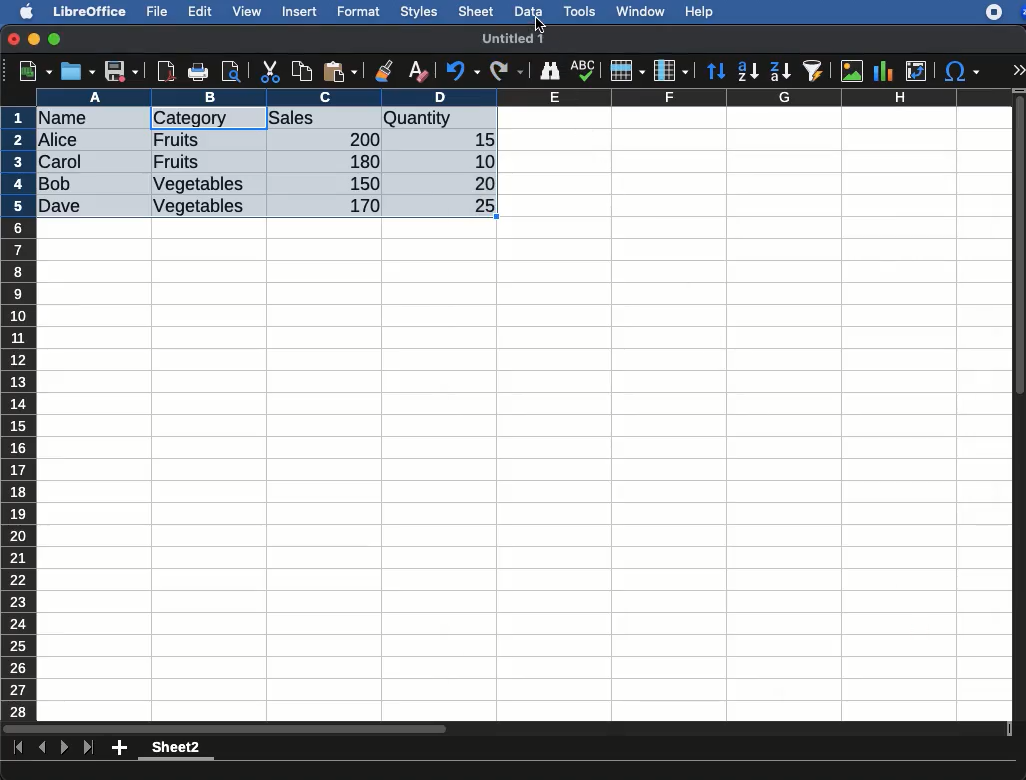  Describe the element at coordinates (60, 141) in the screenshot. I see `Alice` at that location.